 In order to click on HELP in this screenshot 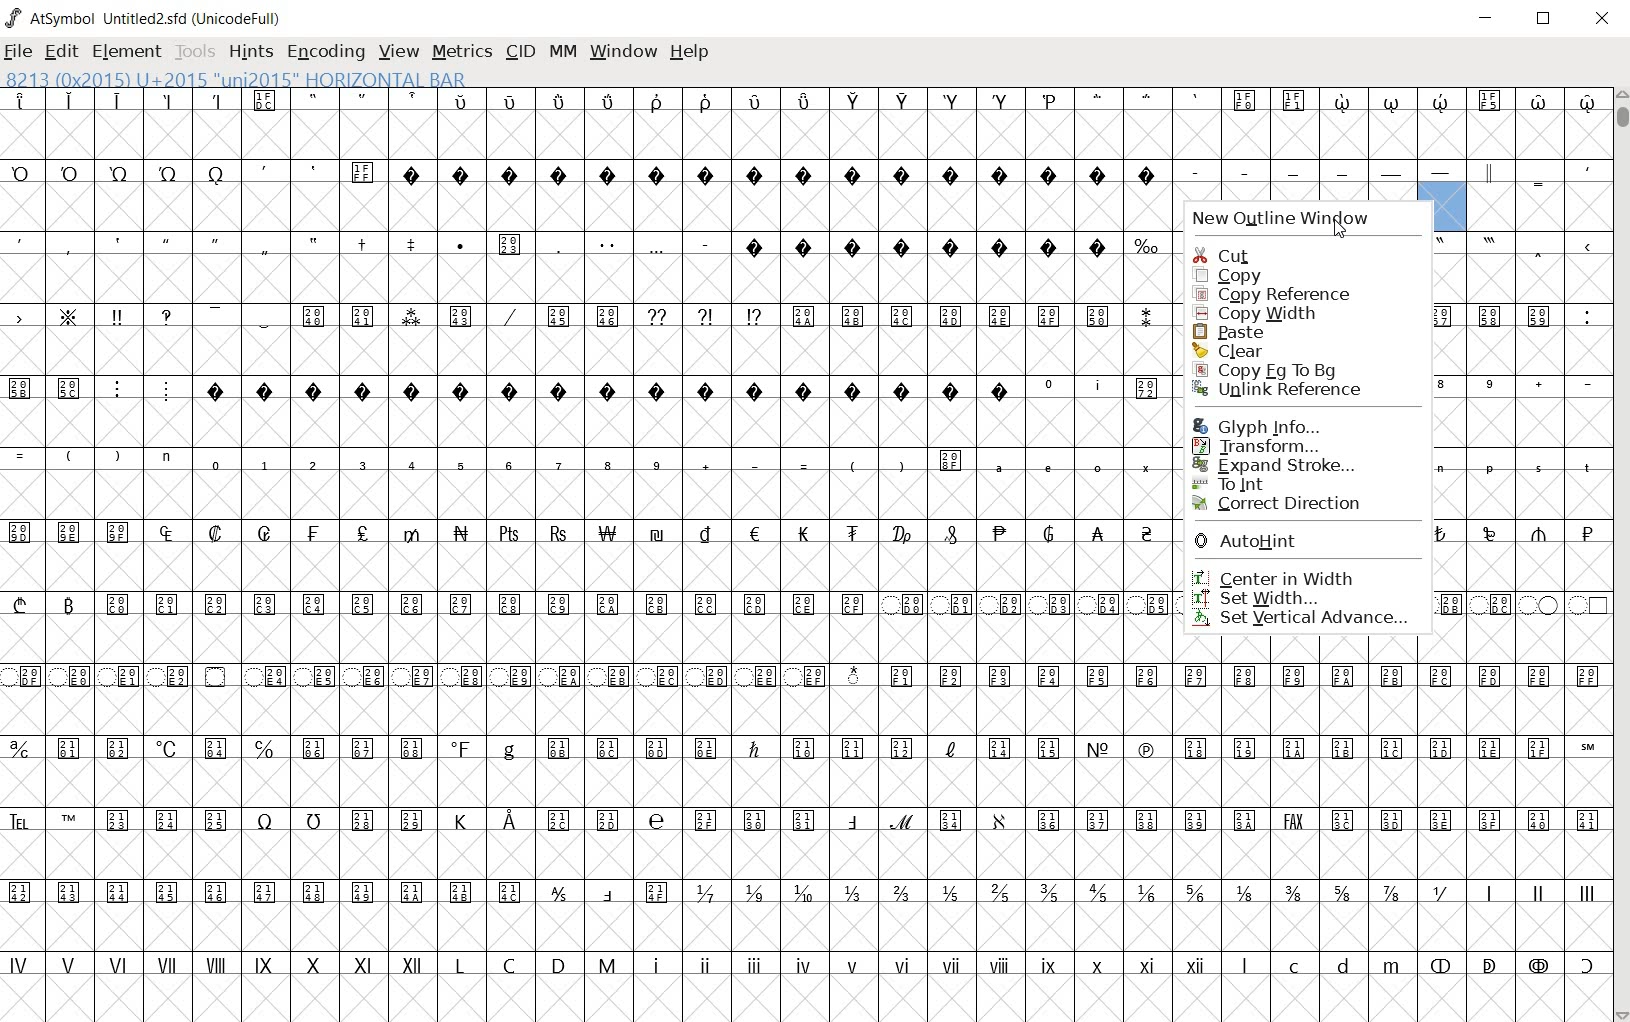, I will do `click(692, 51)`.